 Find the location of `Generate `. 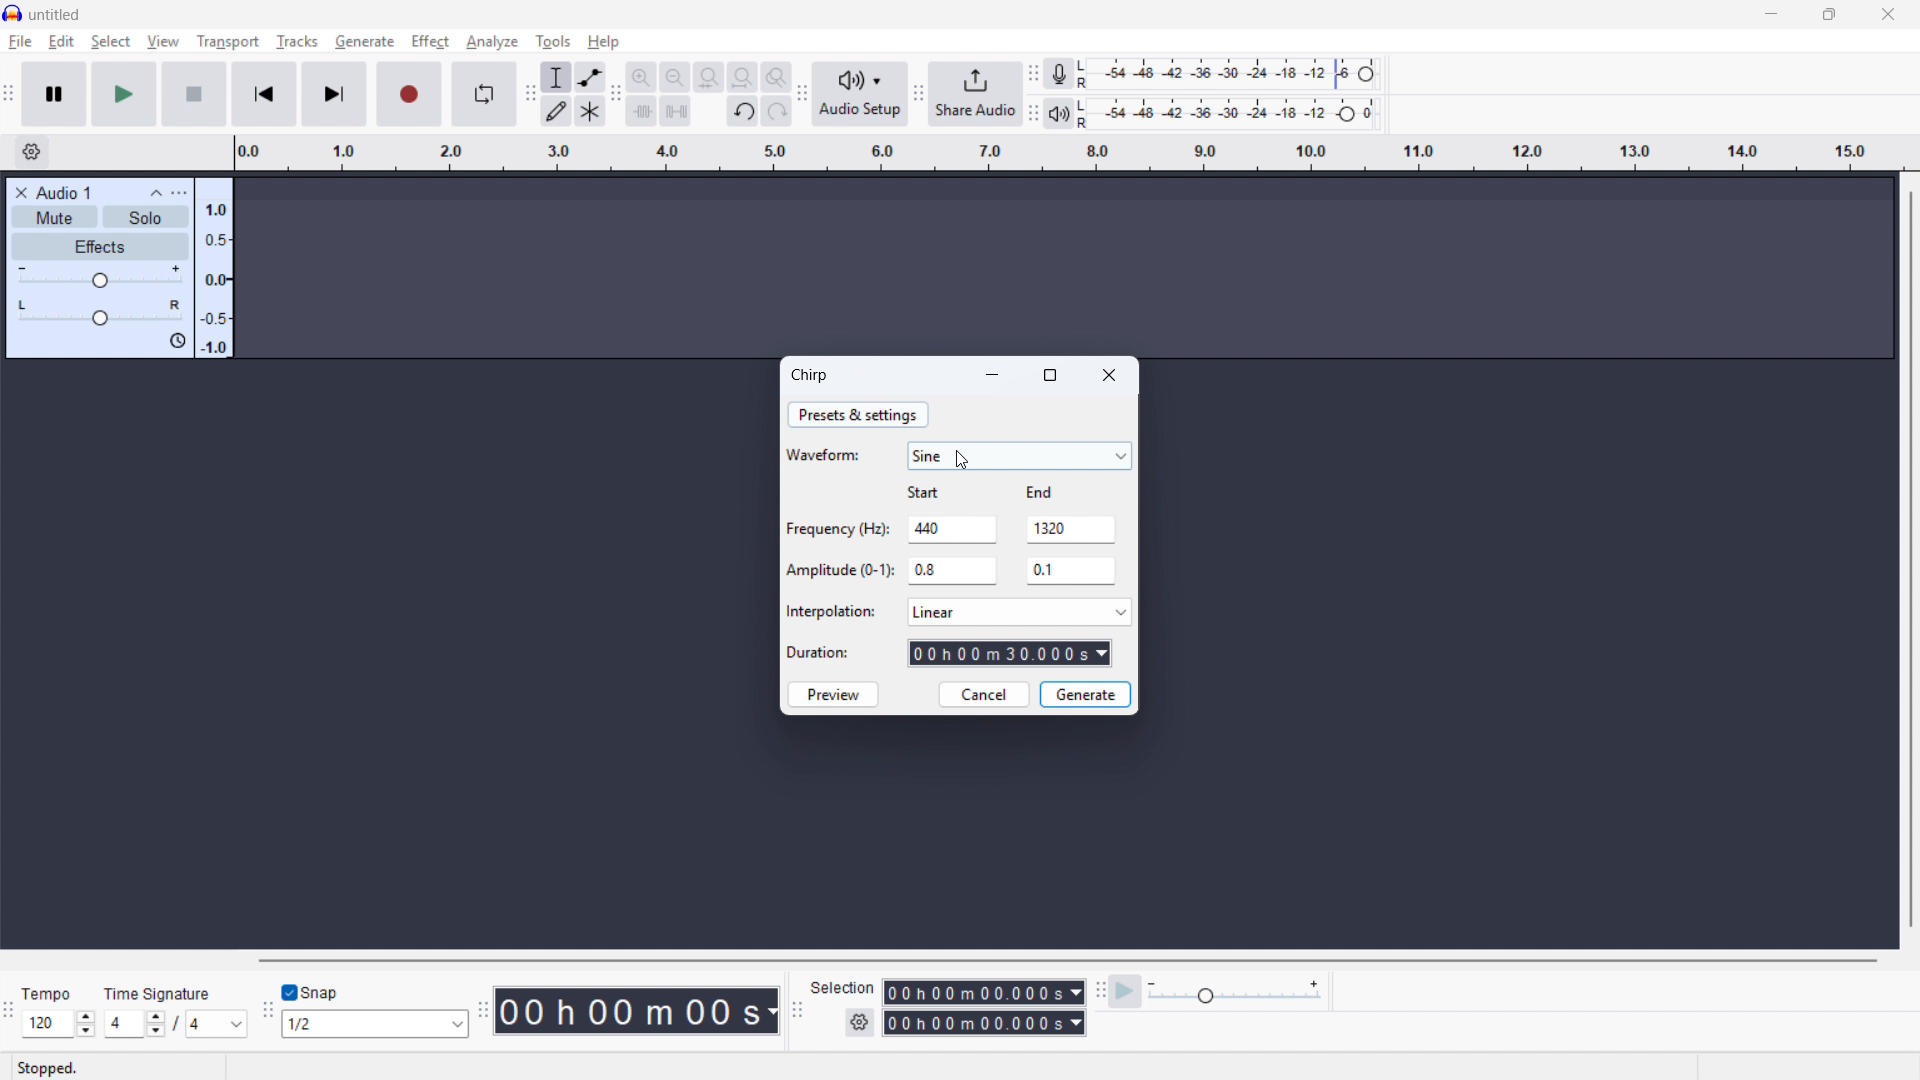

Generate  is located at coordinates (1085, 695).